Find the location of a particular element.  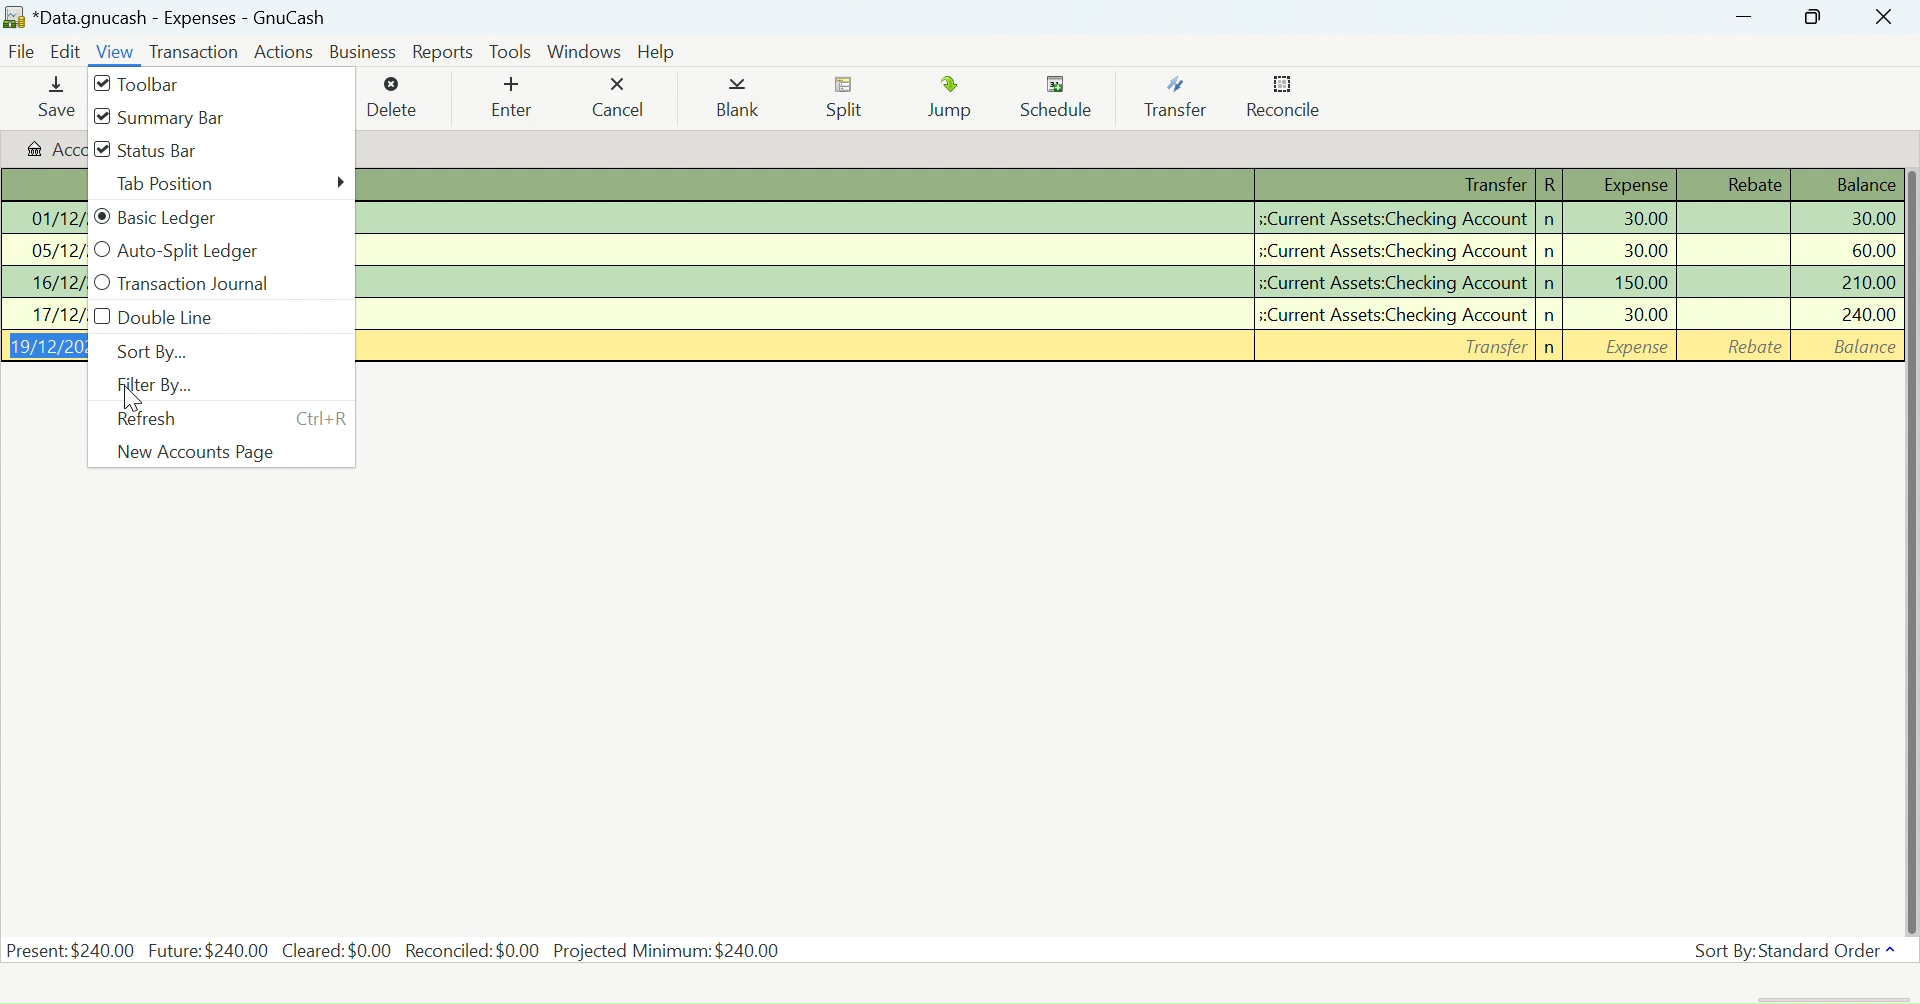

Delete is located at coordinates (392, 98).